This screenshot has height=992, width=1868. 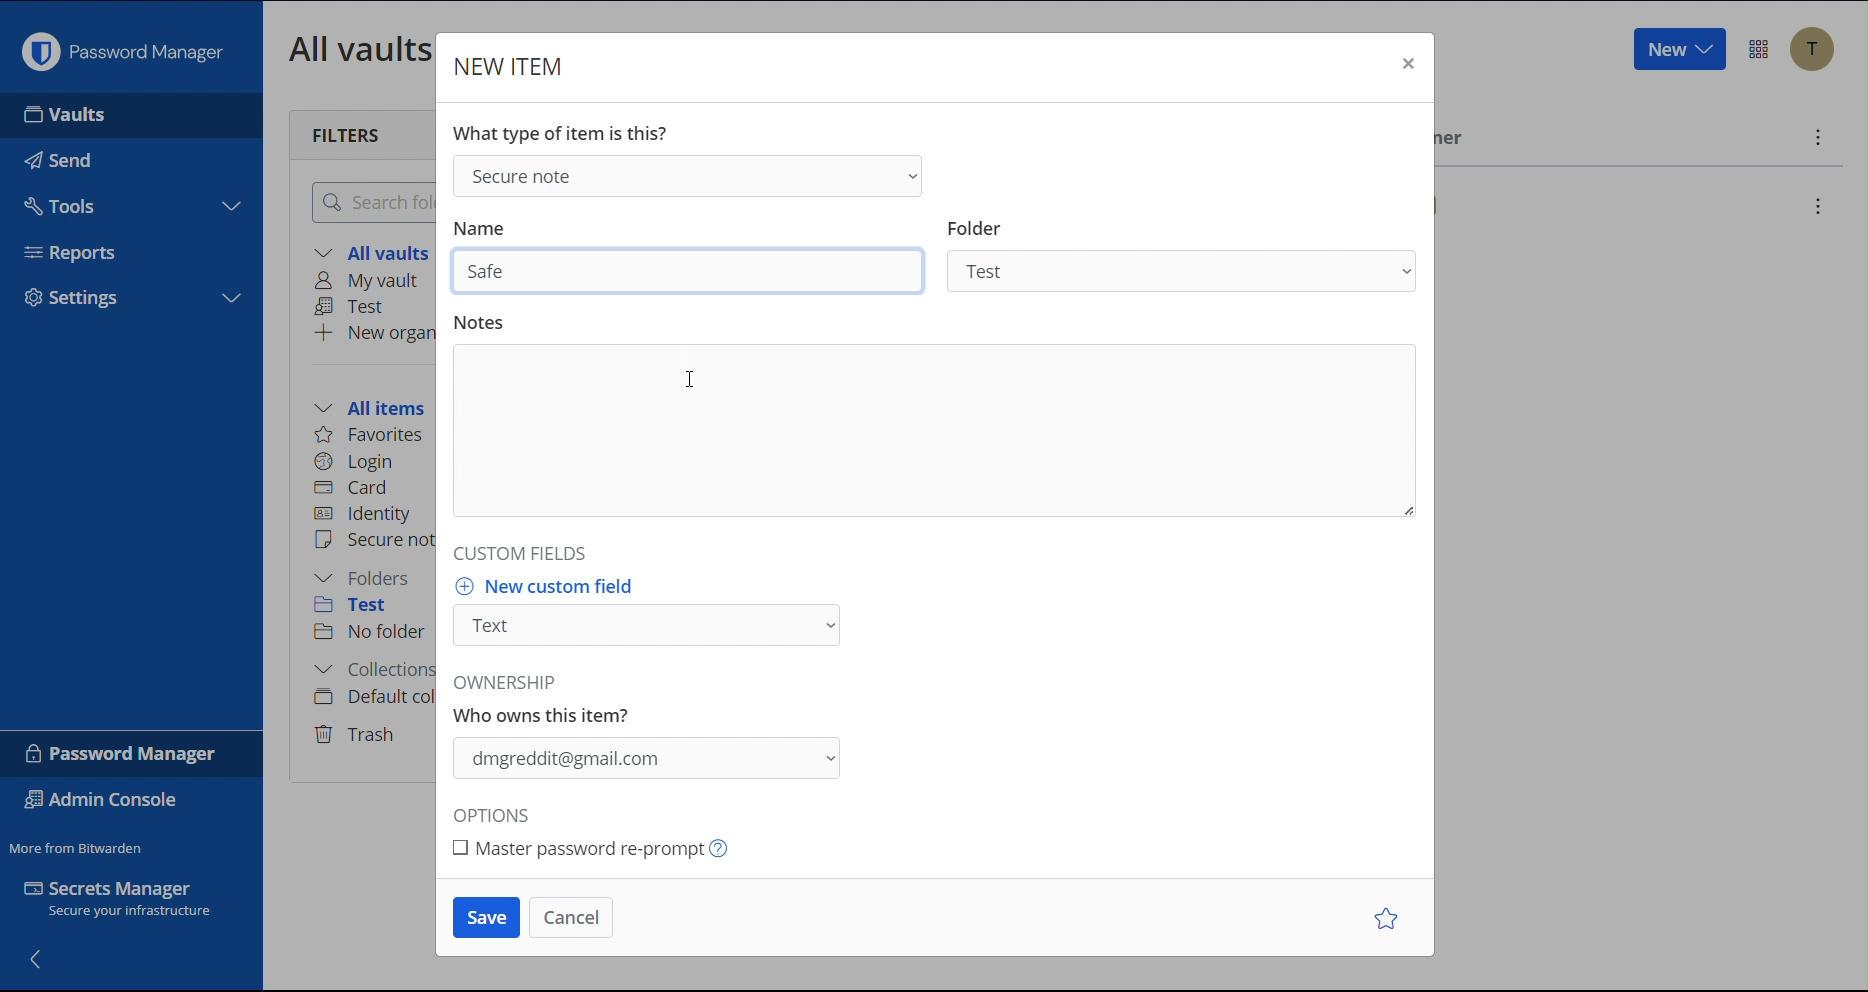 I want to click on Test, so click(x=365, y=608).